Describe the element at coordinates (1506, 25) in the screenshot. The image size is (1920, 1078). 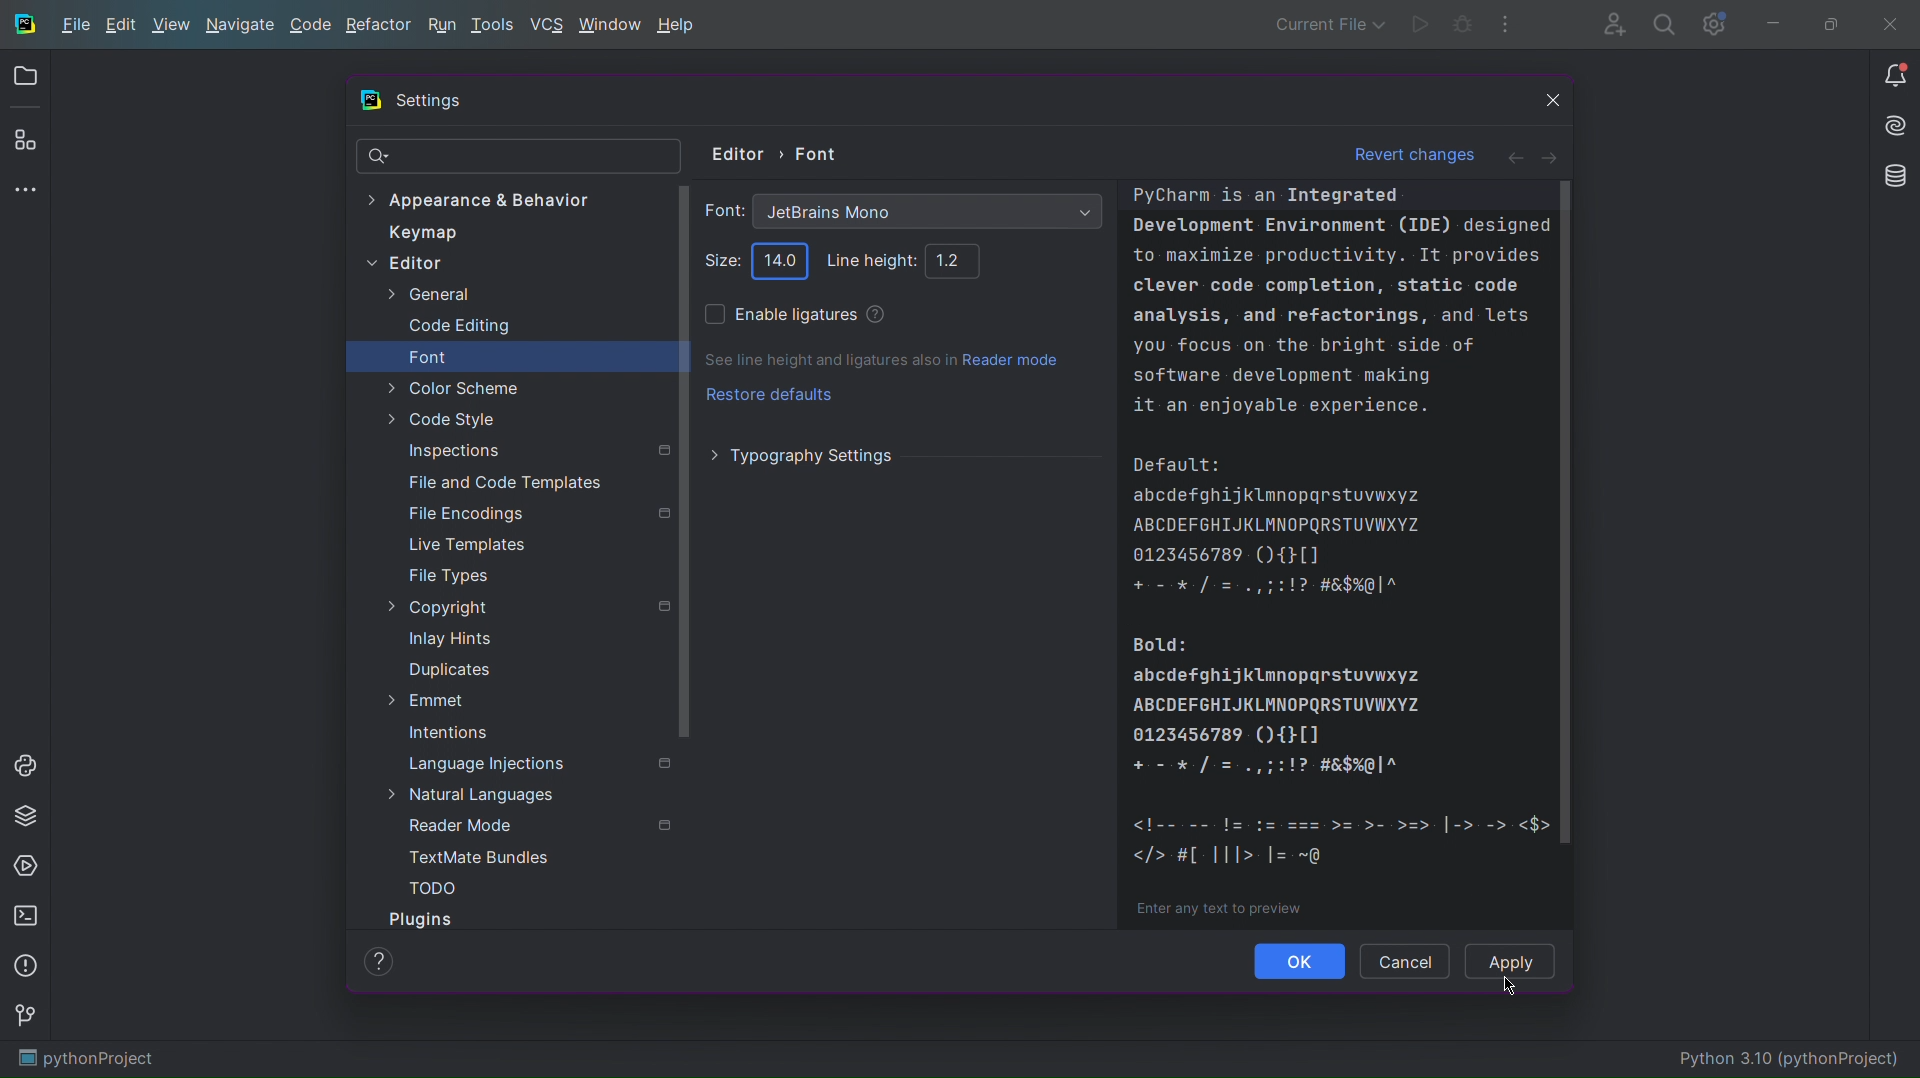
I see `More` at that location.